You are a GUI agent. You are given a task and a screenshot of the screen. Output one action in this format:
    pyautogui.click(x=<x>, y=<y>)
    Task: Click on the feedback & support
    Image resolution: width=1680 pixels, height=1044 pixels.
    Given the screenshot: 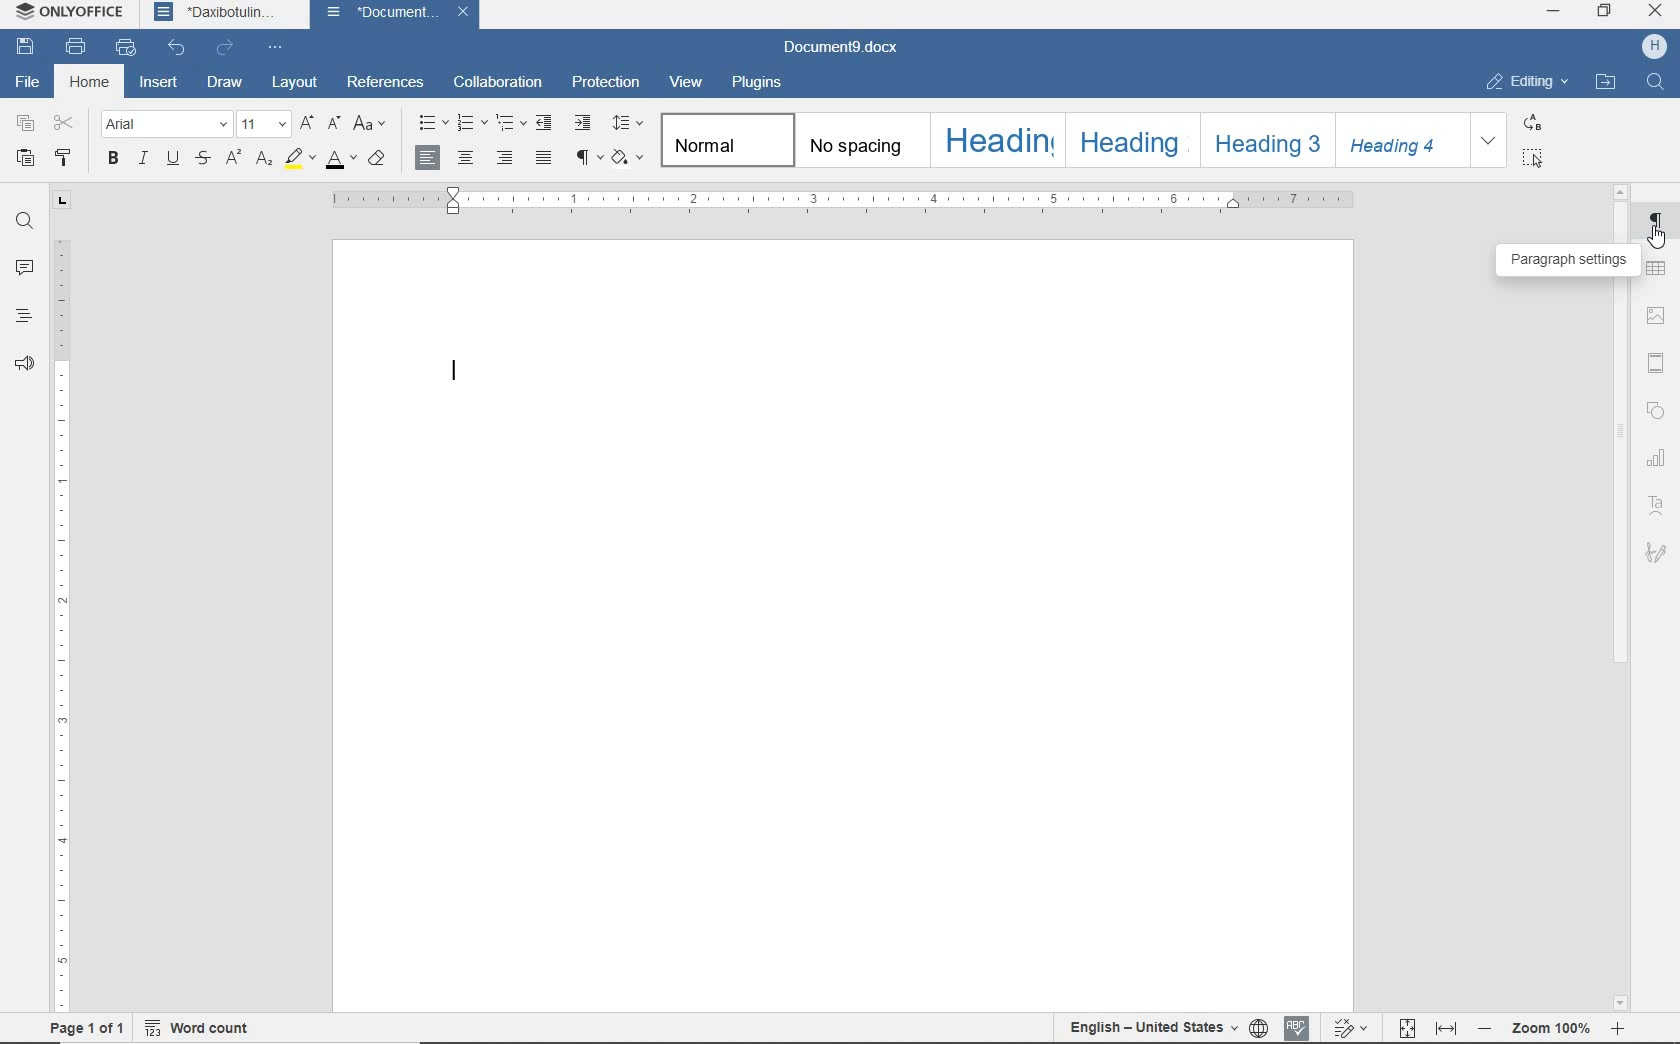 What is the action you would take?
    pyautogui.click(x=24, y=366)
    